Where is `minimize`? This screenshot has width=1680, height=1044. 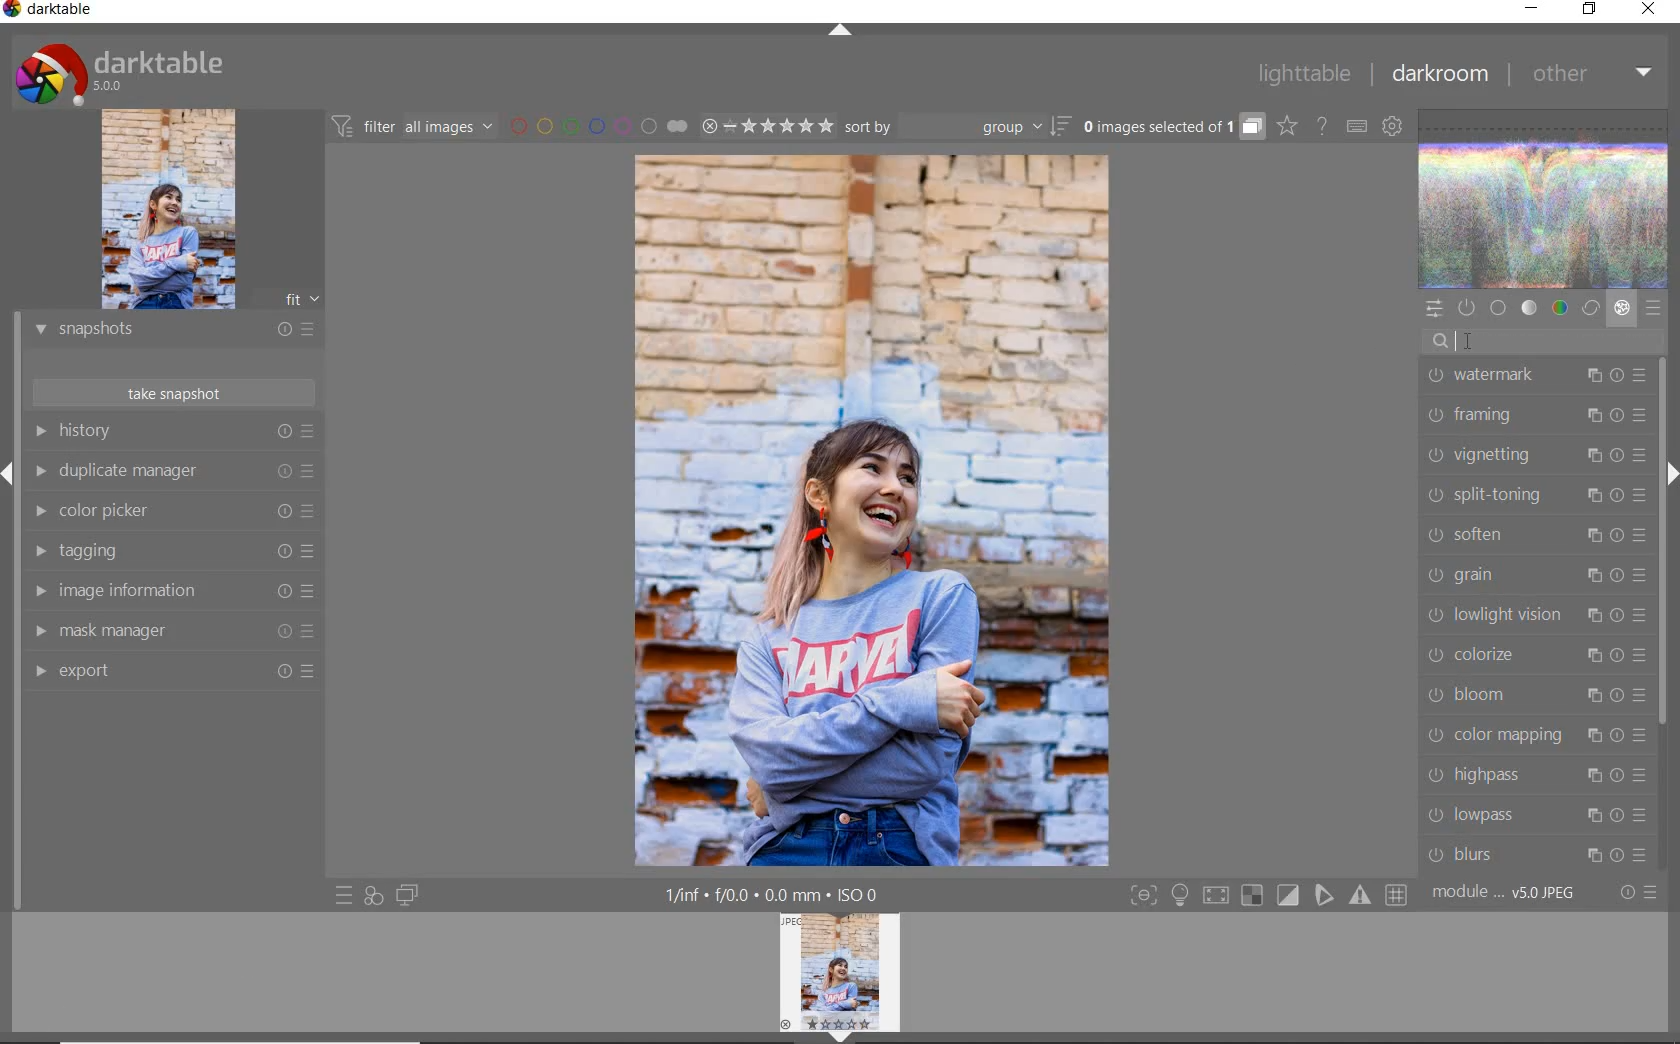 minimize is located at coordinates (1533, 10).